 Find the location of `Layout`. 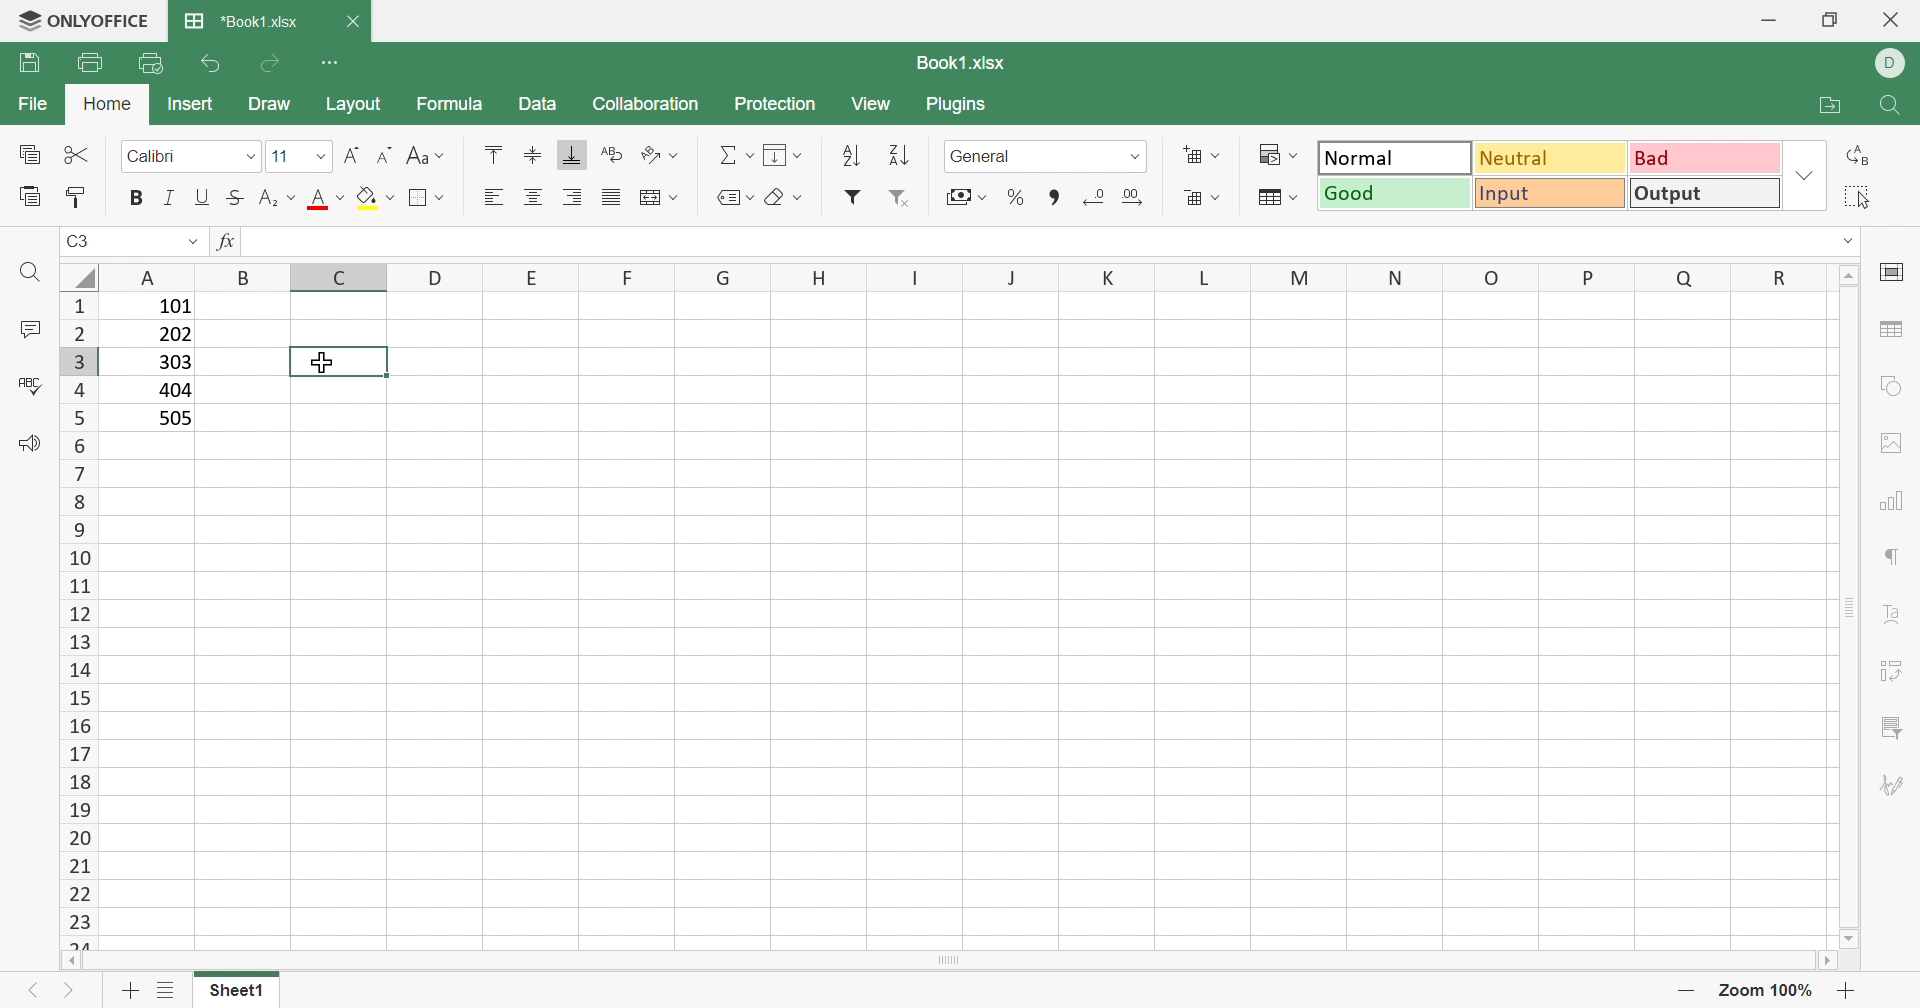

Layout is located at coordinates (361, 105).